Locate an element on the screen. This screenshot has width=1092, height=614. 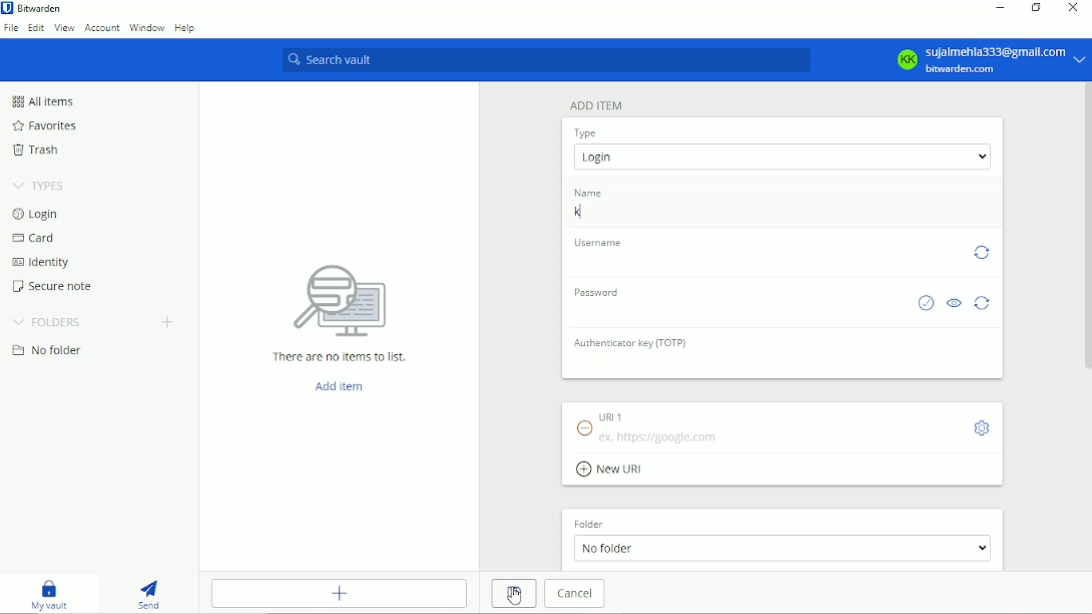
Create folder is located at coordinates (171, 323).